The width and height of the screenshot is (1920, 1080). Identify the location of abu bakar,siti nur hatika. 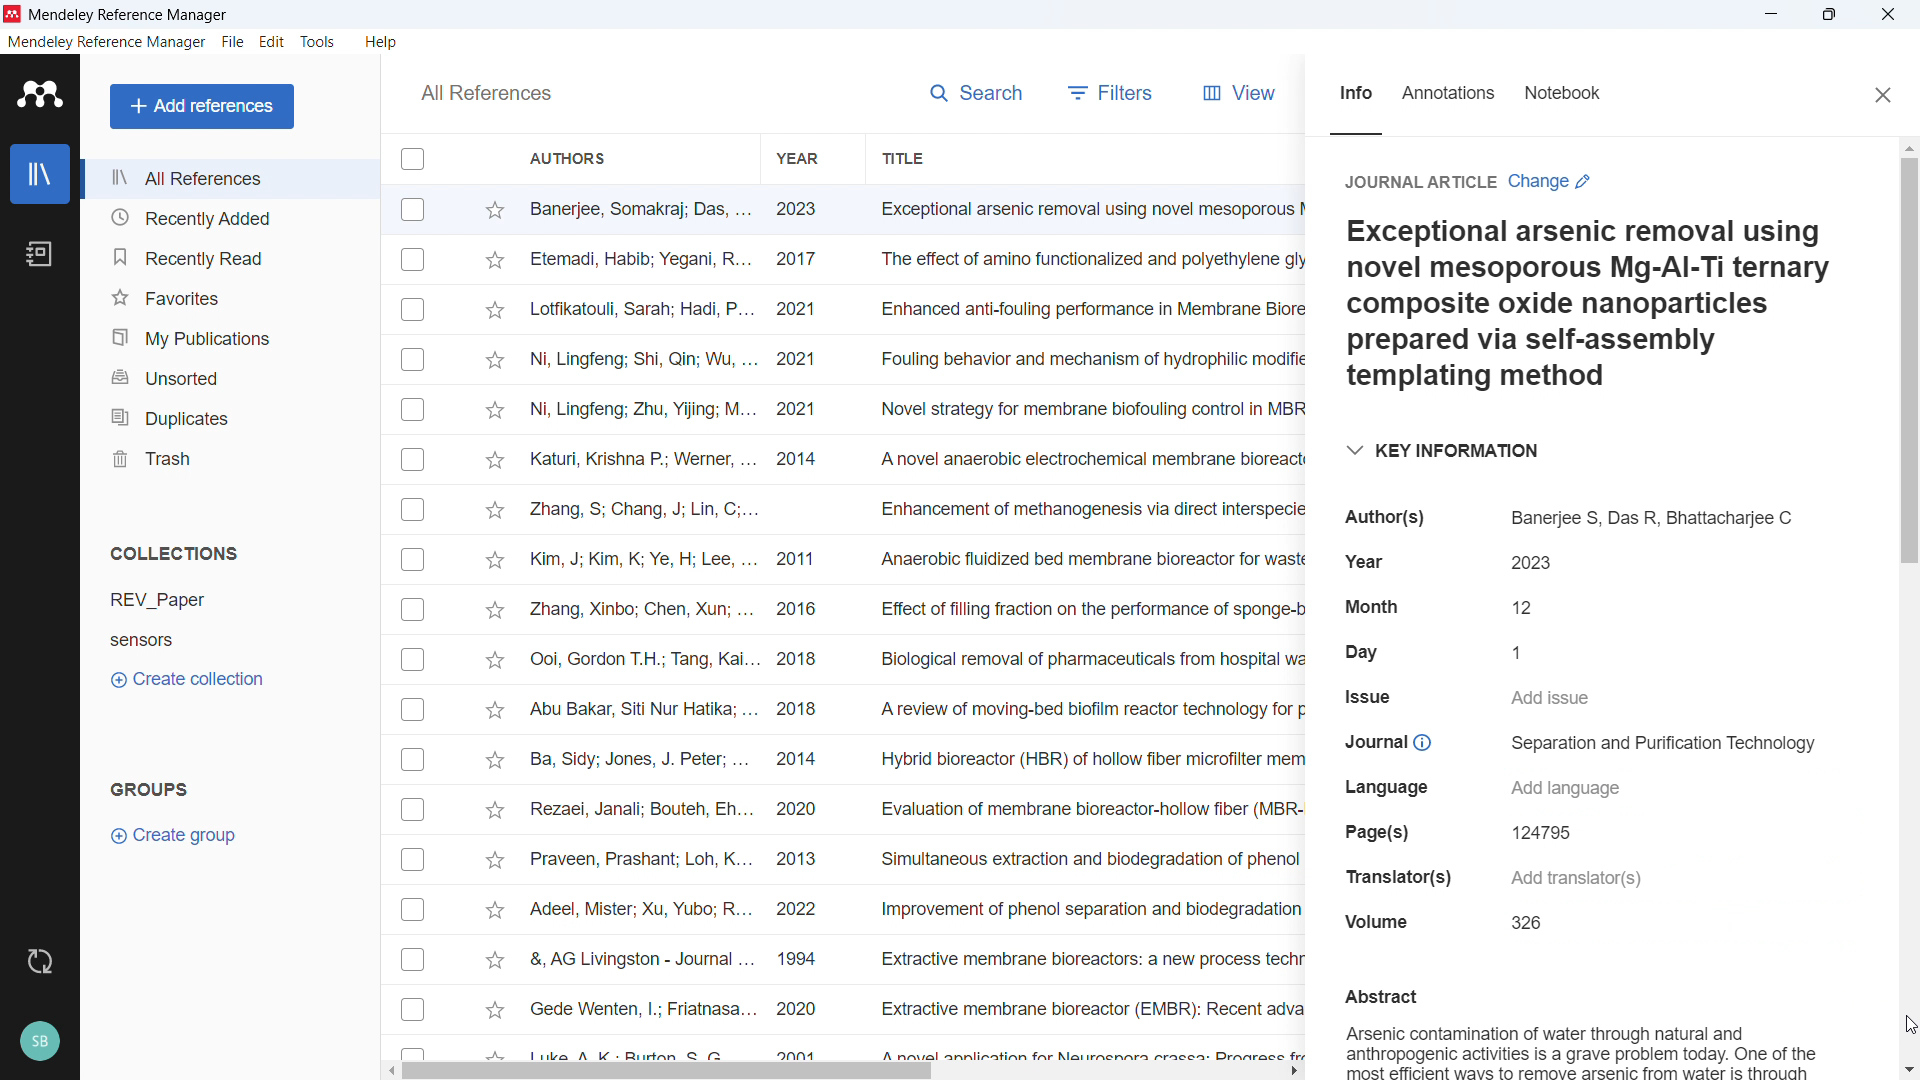
(629, 711).